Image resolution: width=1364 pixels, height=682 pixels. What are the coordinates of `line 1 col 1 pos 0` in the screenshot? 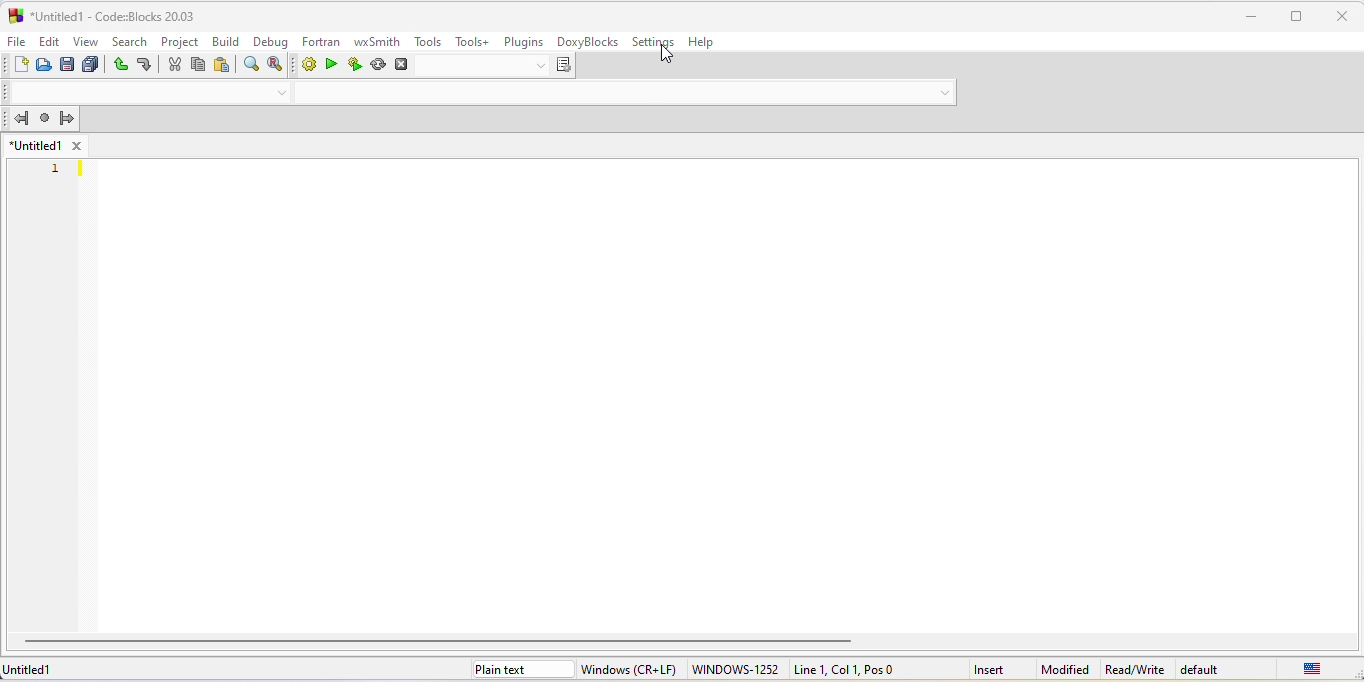 It's located at (851, 668).